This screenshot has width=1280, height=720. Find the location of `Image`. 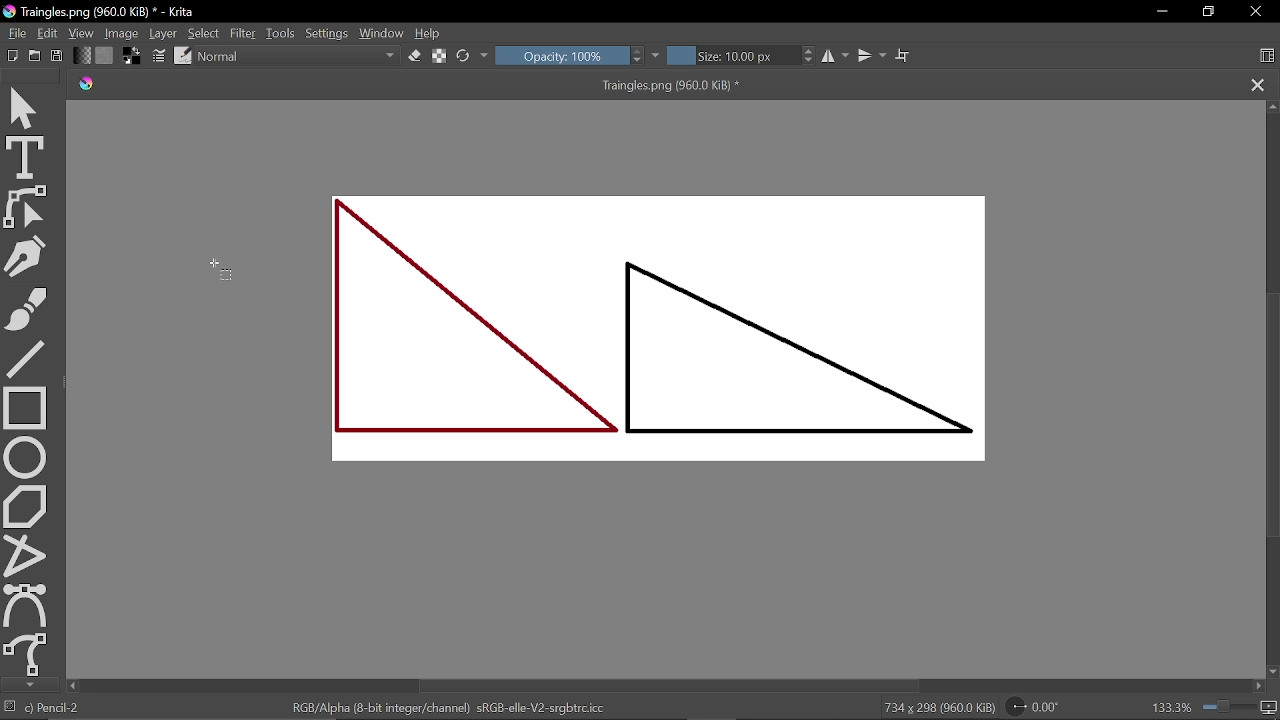

Image is located at coordinates (121, 34).